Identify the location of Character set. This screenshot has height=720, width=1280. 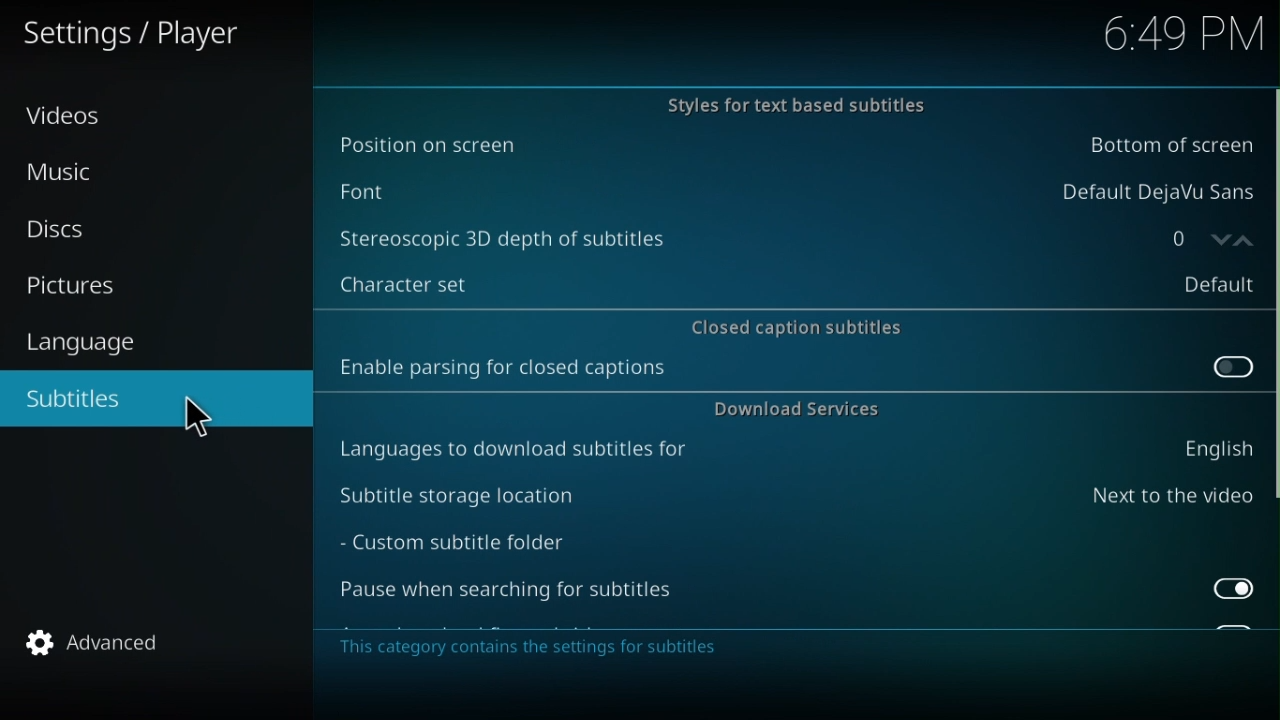
(789, 279).